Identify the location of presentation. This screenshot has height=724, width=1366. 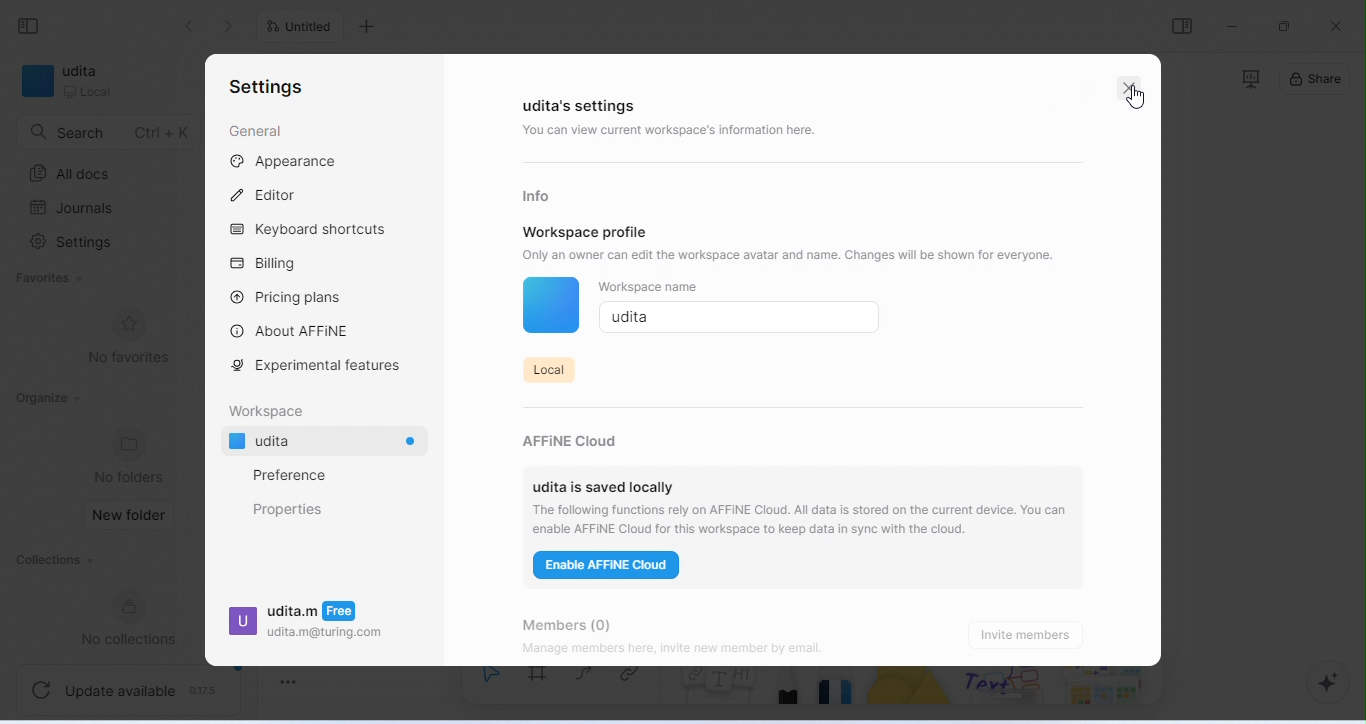
(1249, 79).